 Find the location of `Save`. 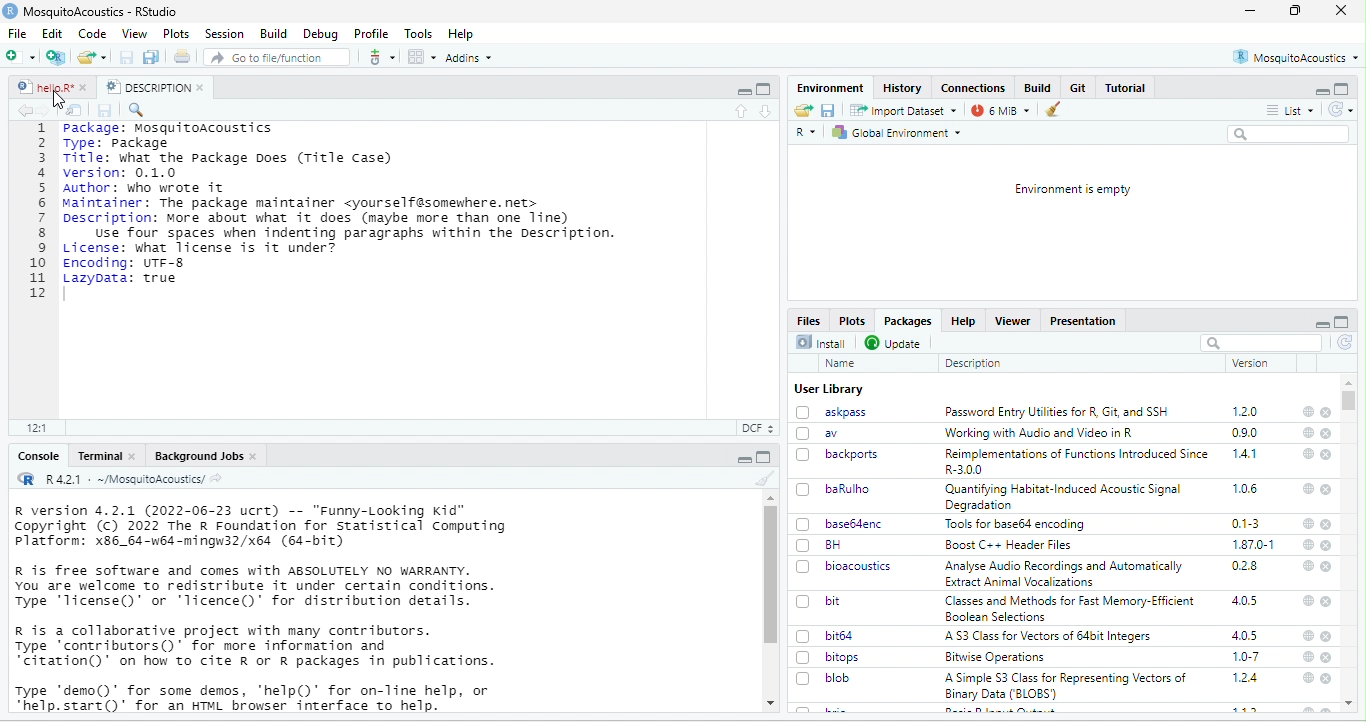

Save is located at coordinates (828, 110).